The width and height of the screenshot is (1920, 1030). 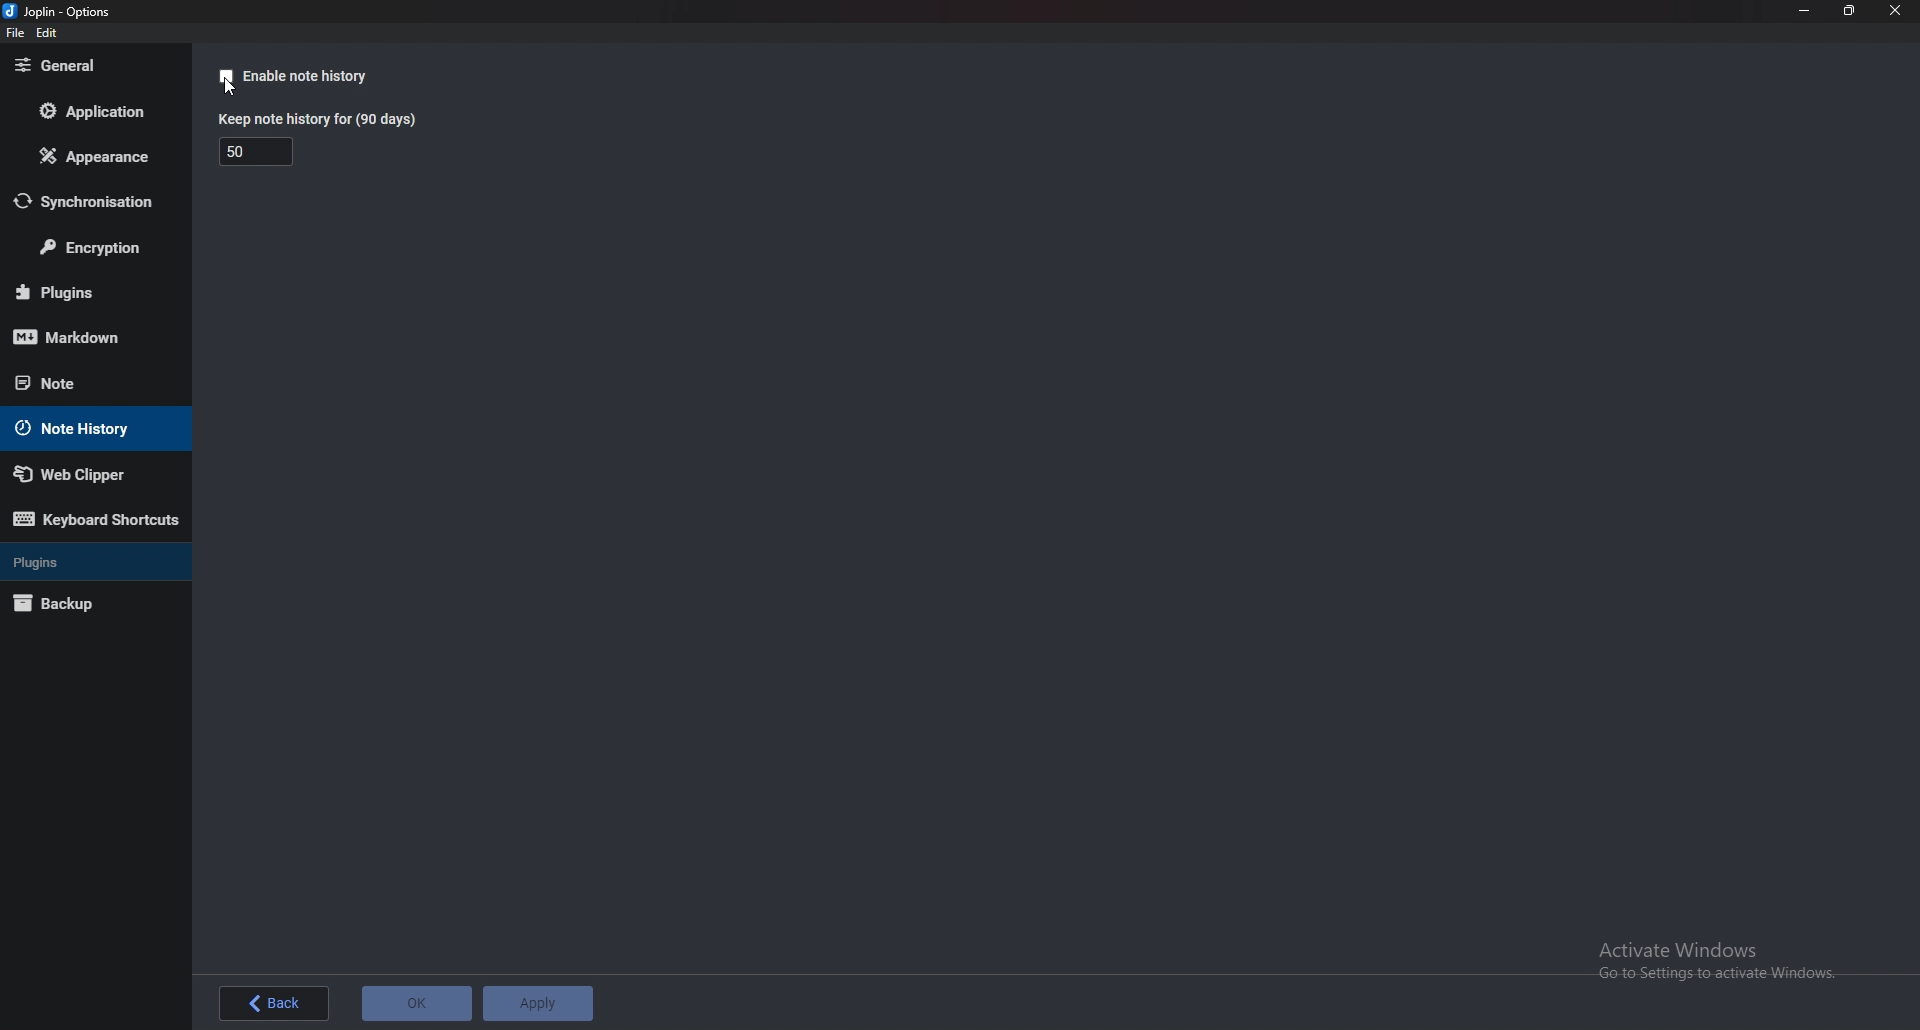 What do you see at coordinates (15, 33) in the screenshot?
I see `file` at bounding box center [15, 33].